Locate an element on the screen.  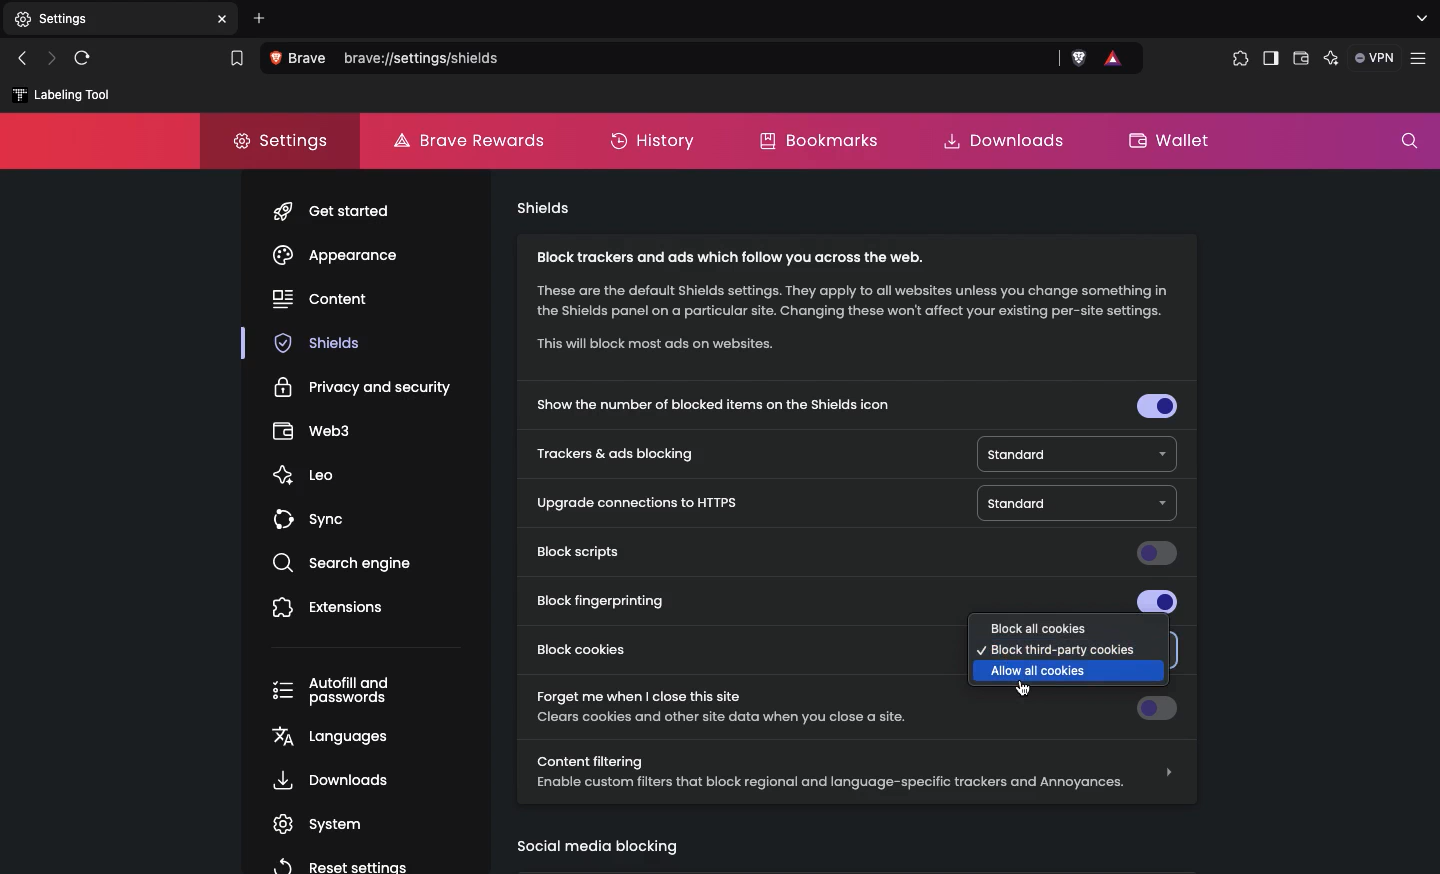
get started is located at coordinates (344, 210).